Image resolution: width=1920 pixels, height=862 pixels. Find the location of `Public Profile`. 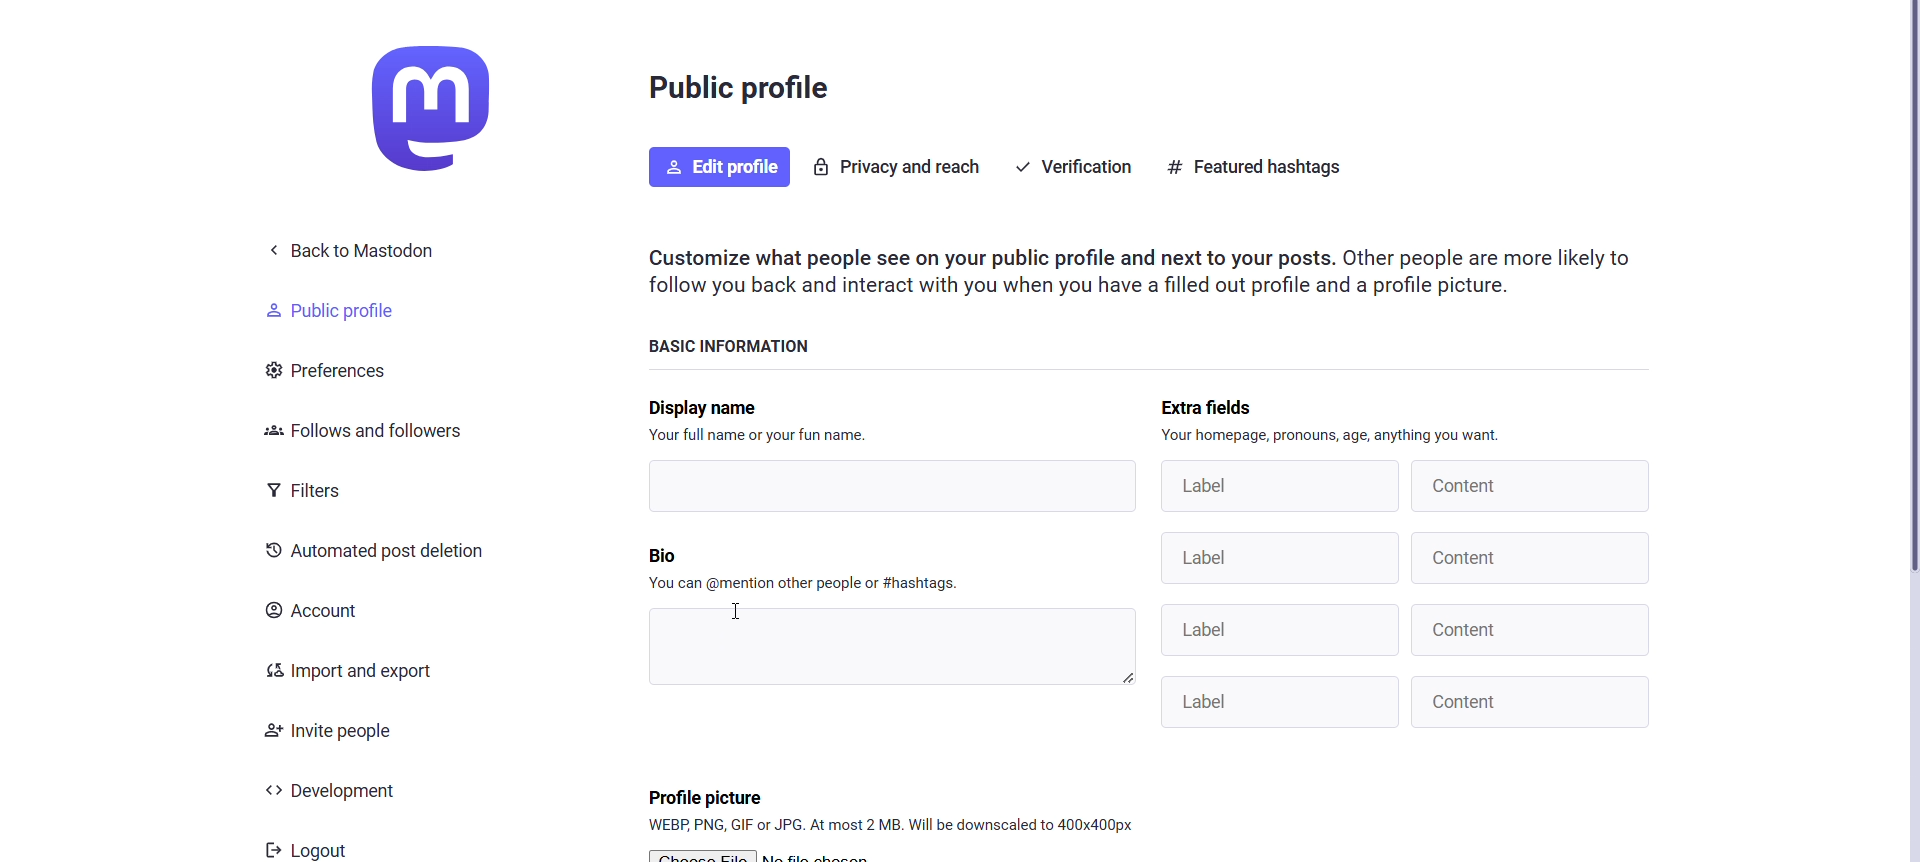

Public Profile is located at coordinates (743, 93).